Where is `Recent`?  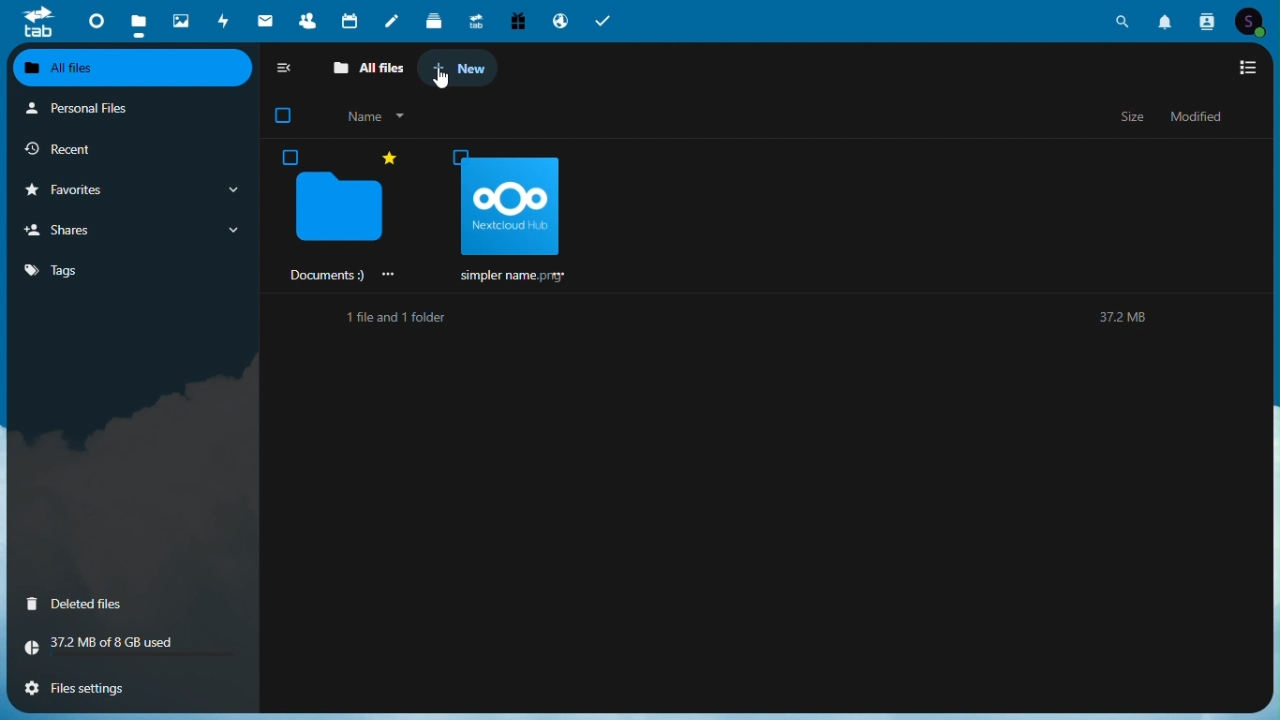 Recent is located at coordinates (129, 150).